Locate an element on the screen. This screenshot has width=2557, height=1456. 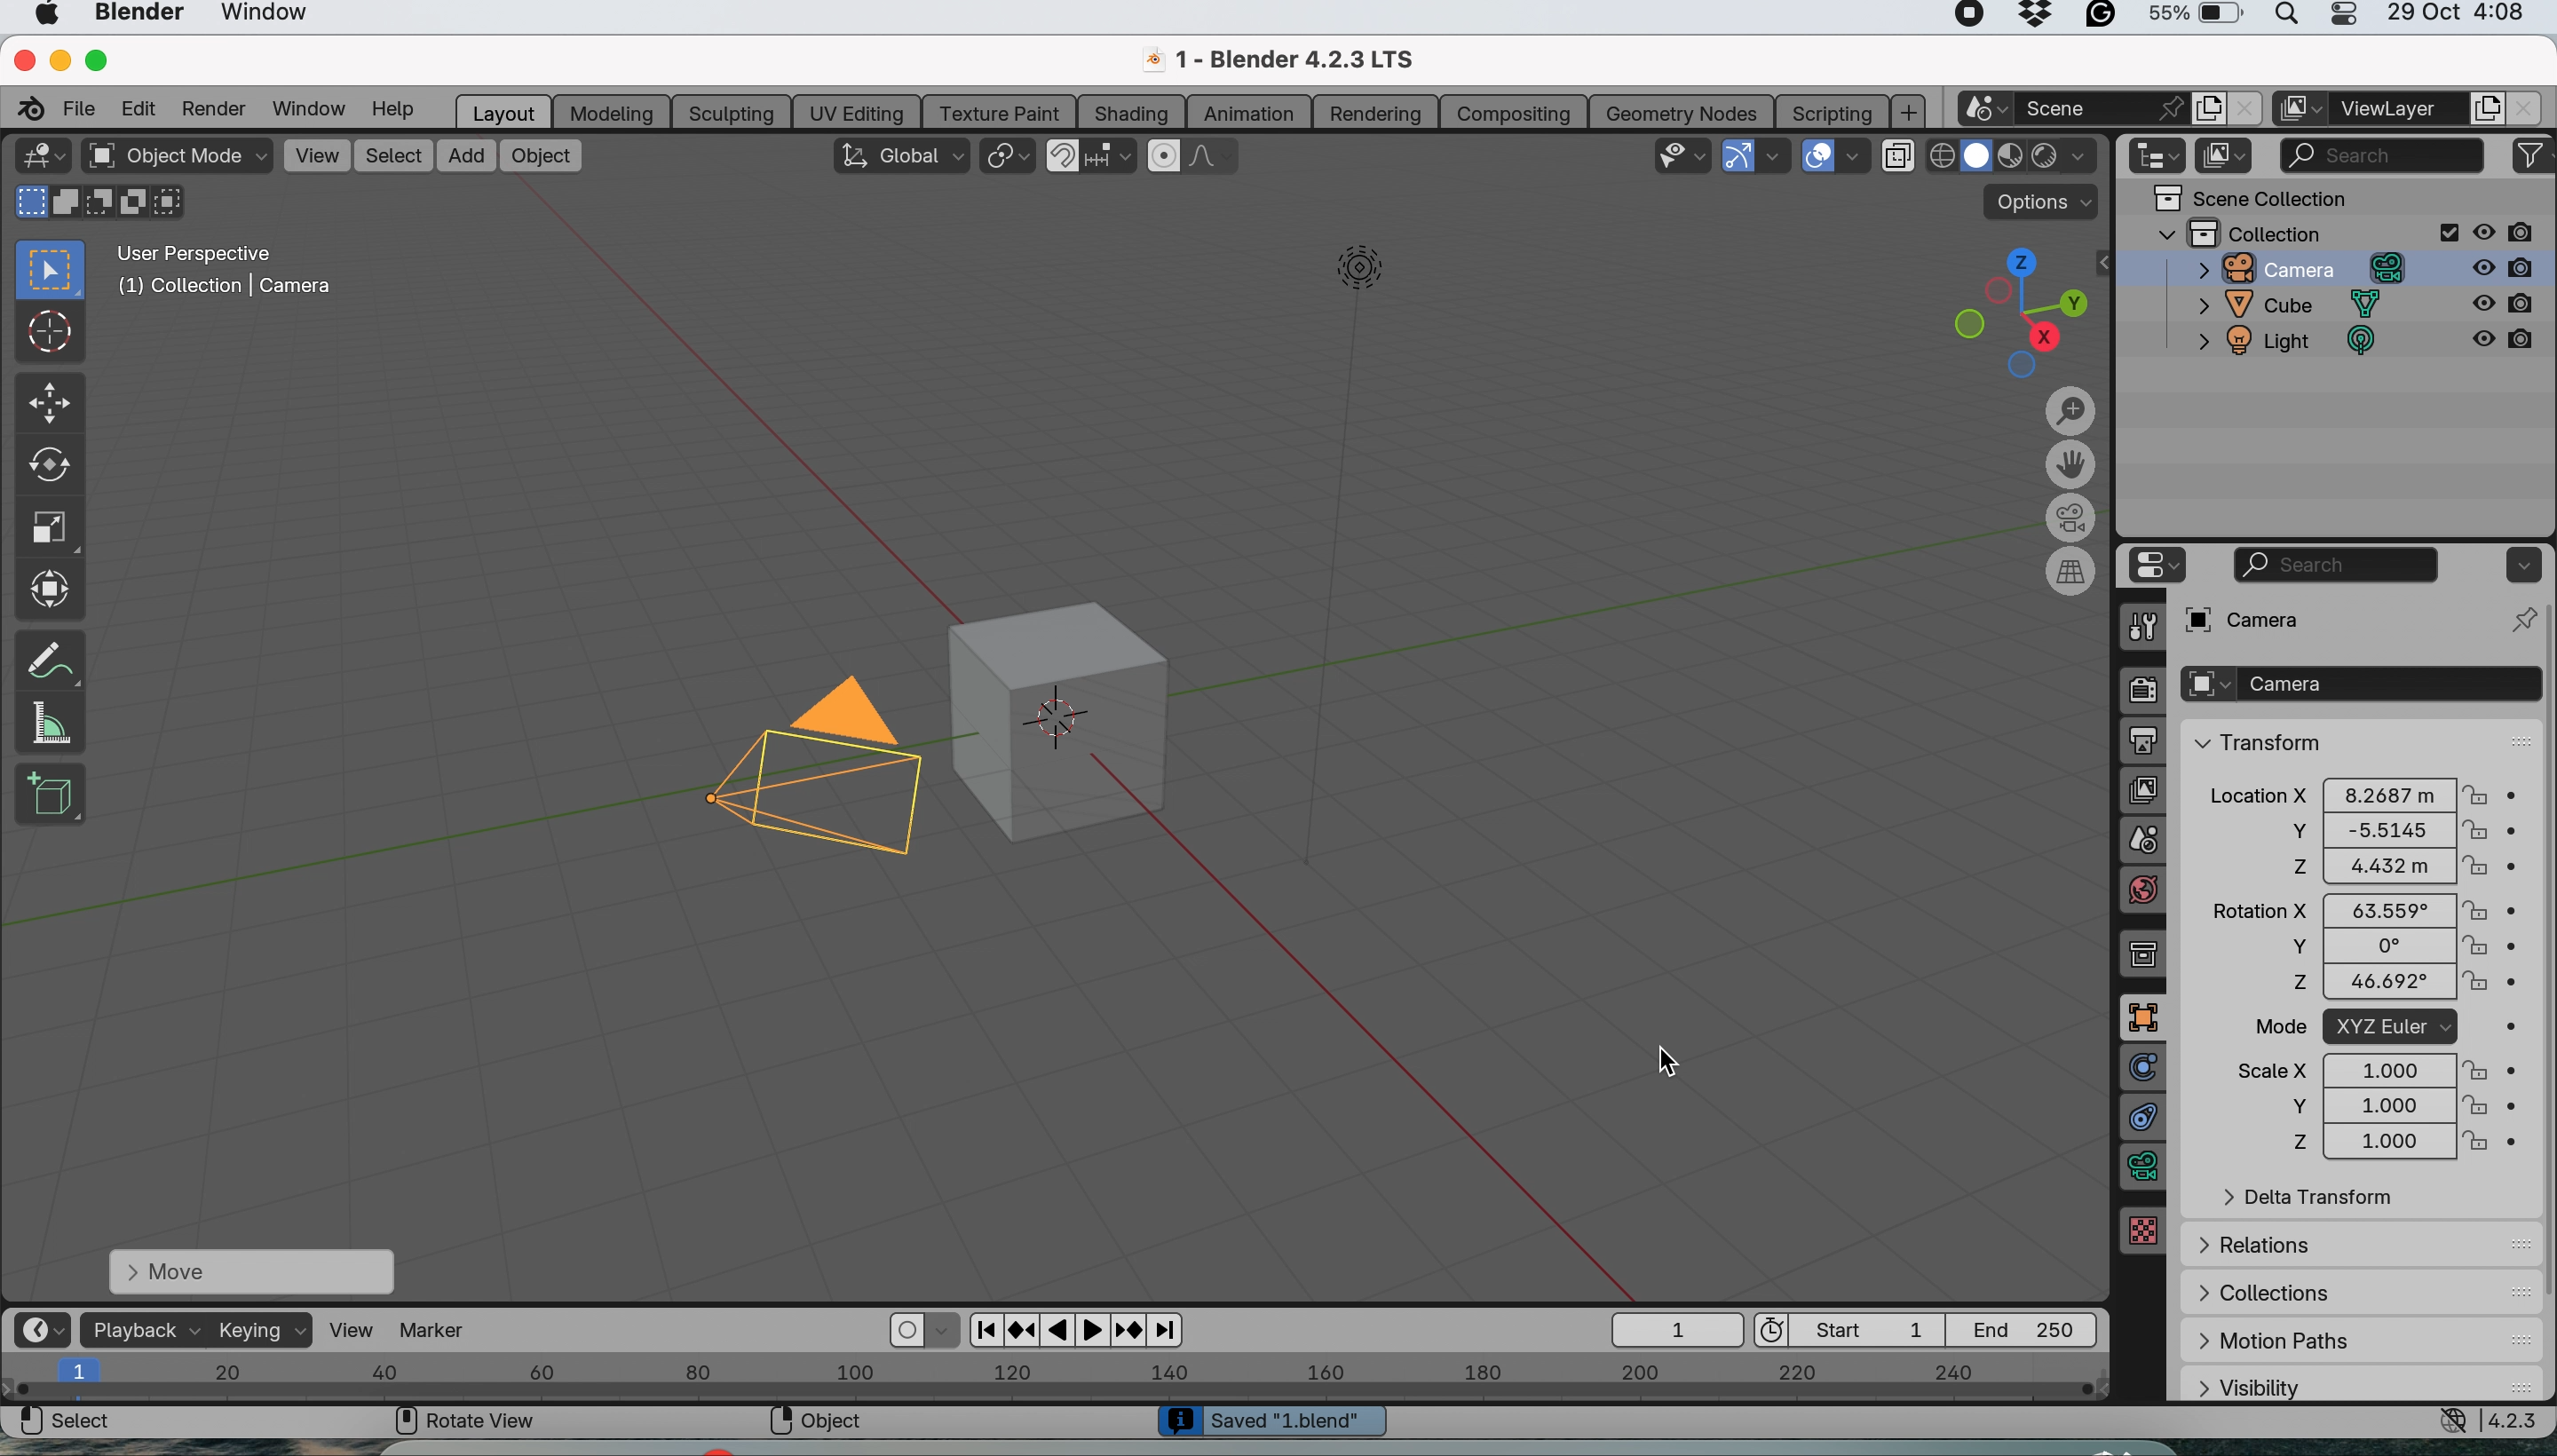
object is located at coordinates (2146, 1015).